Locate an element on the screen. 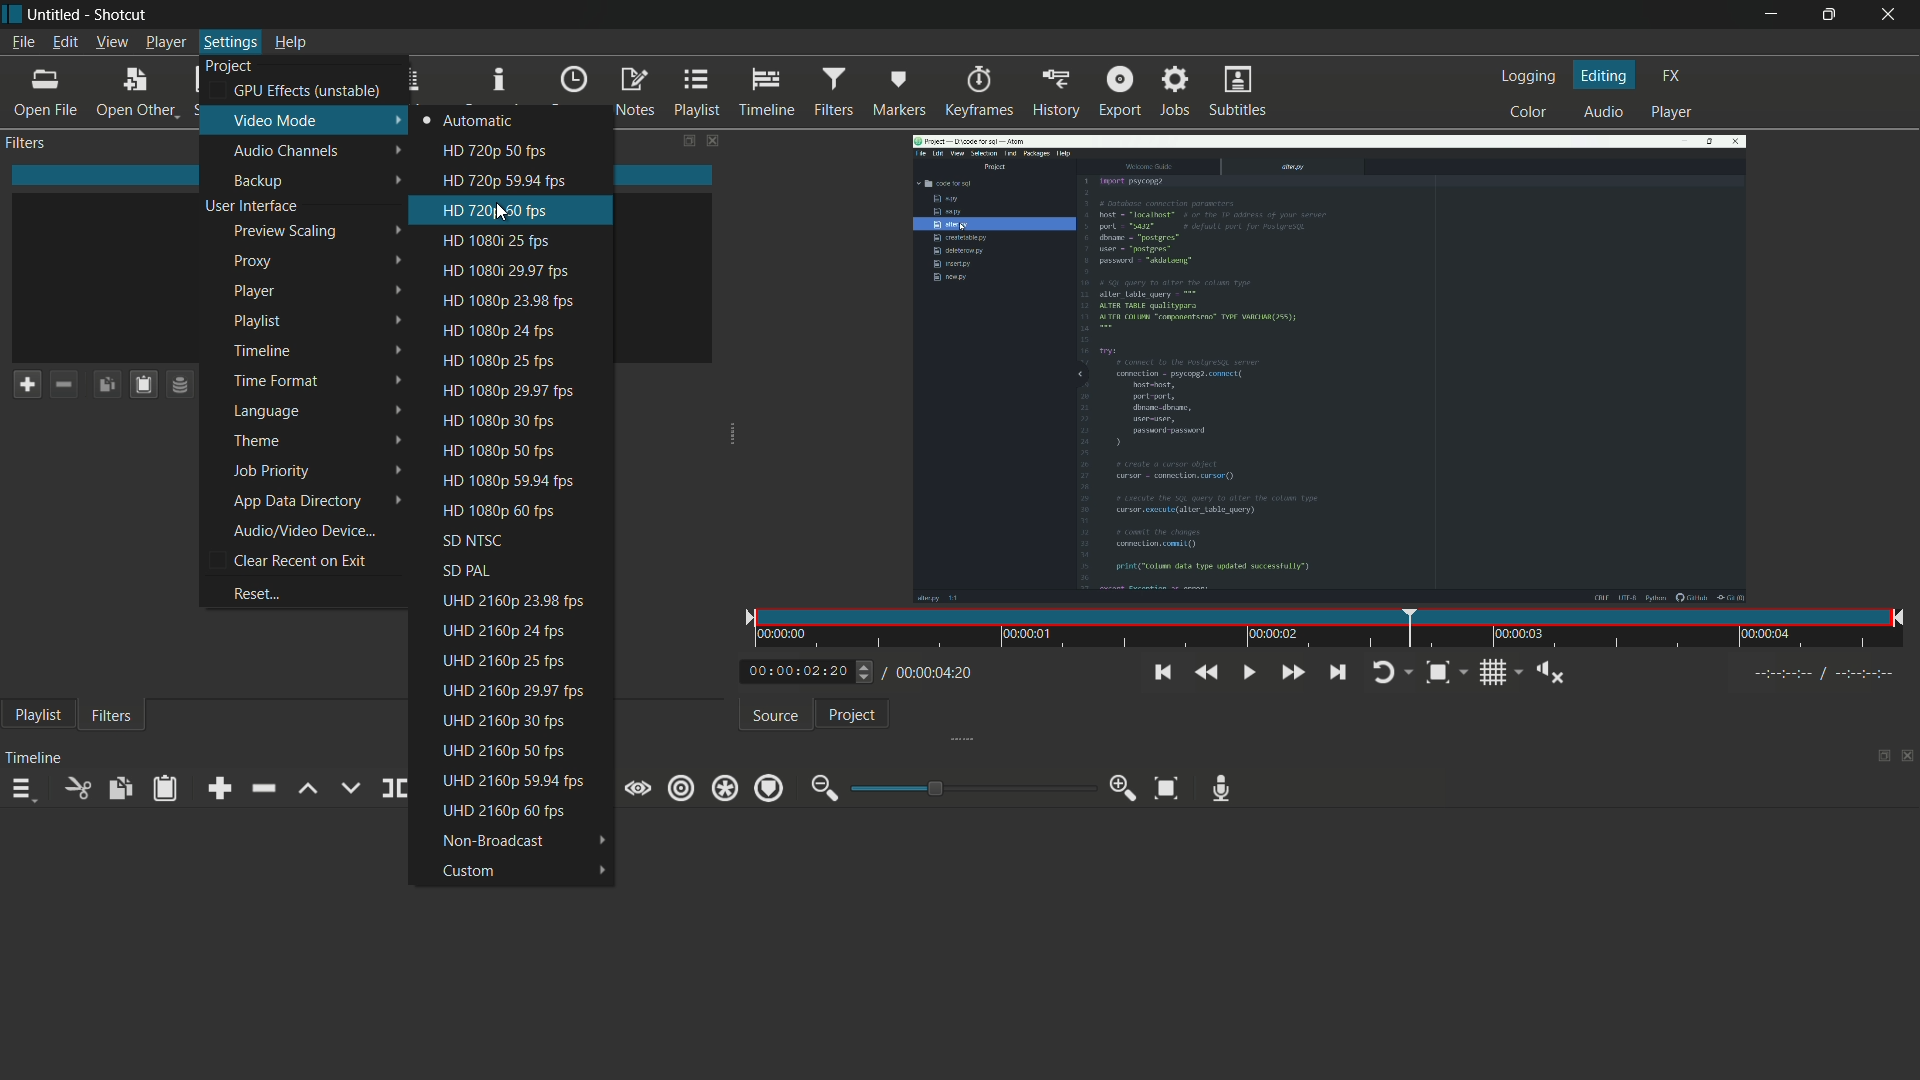 The width and height of the screenshot is (1920, 1080). close filters is located at coordinates (716, 142).